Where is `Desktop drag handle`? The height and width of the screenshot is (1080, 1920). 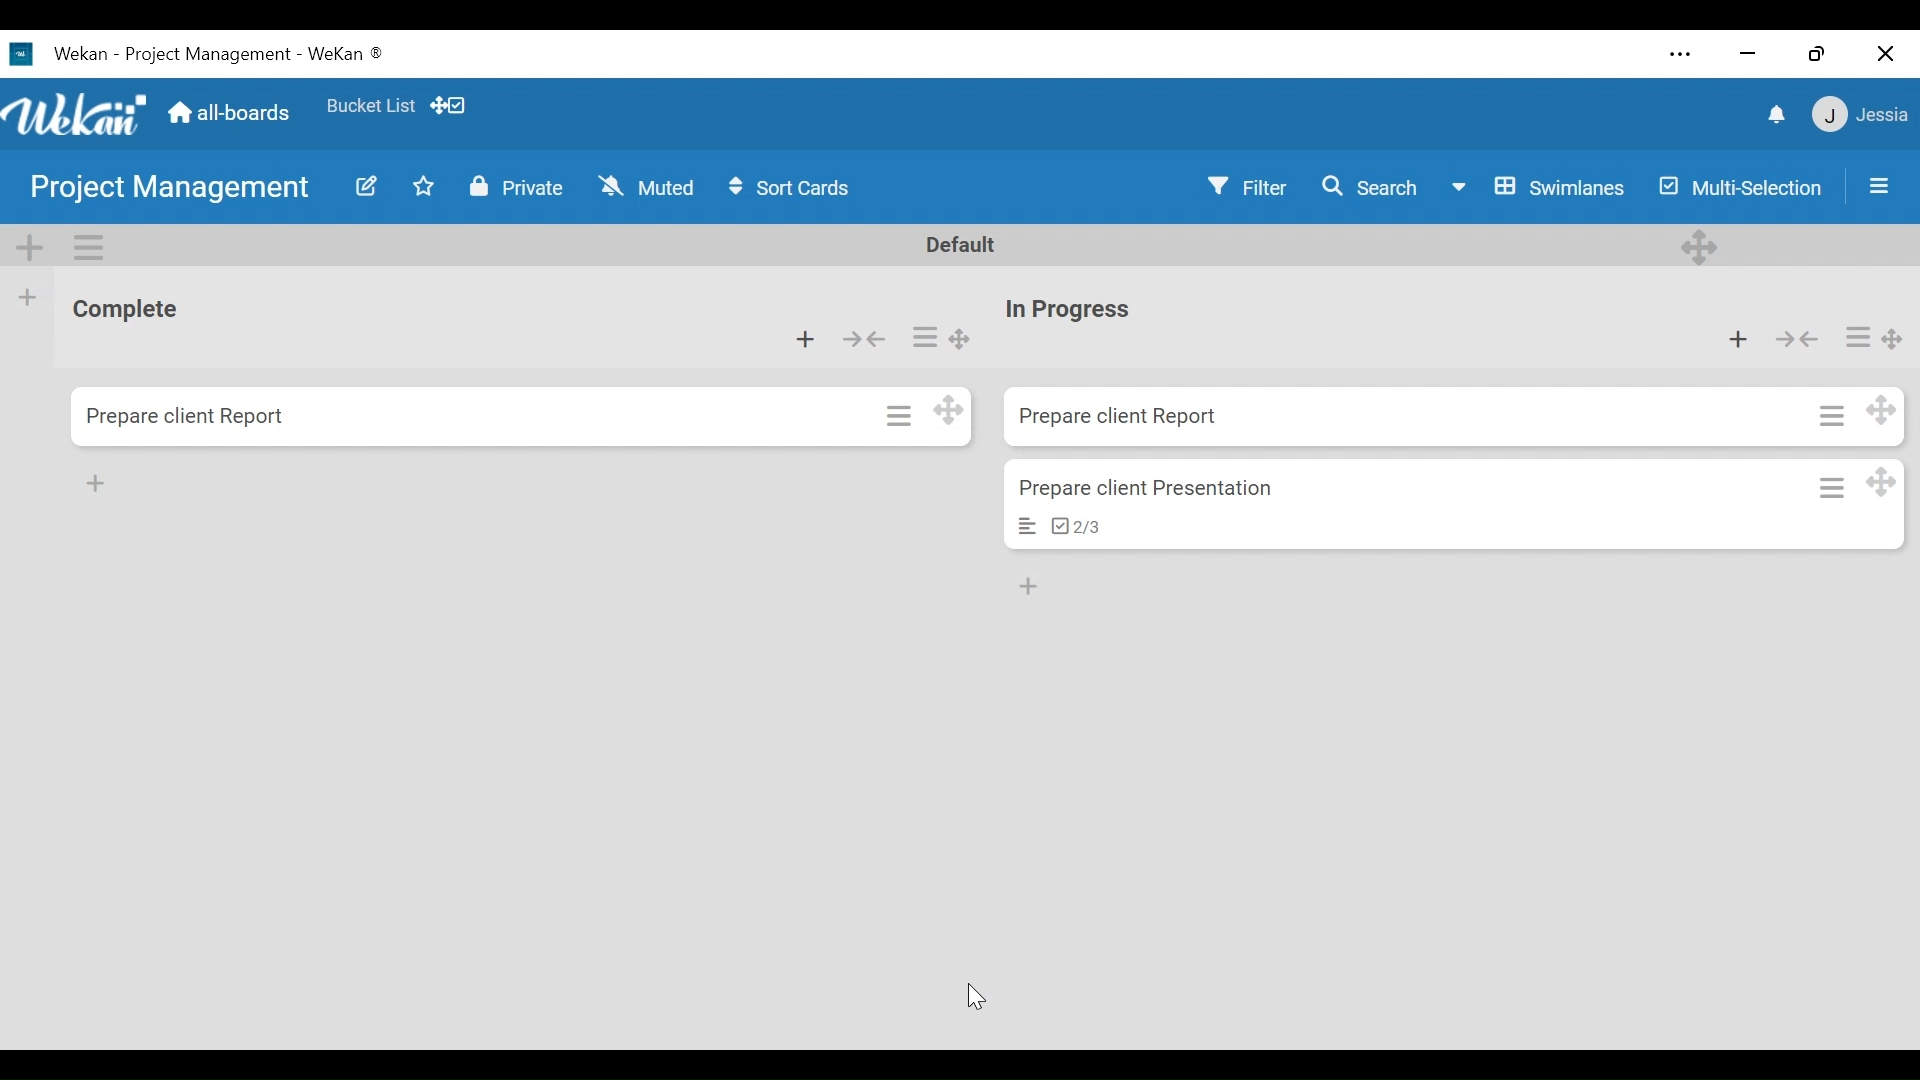
Desktop drag handle is located at coordinates (967, 339).